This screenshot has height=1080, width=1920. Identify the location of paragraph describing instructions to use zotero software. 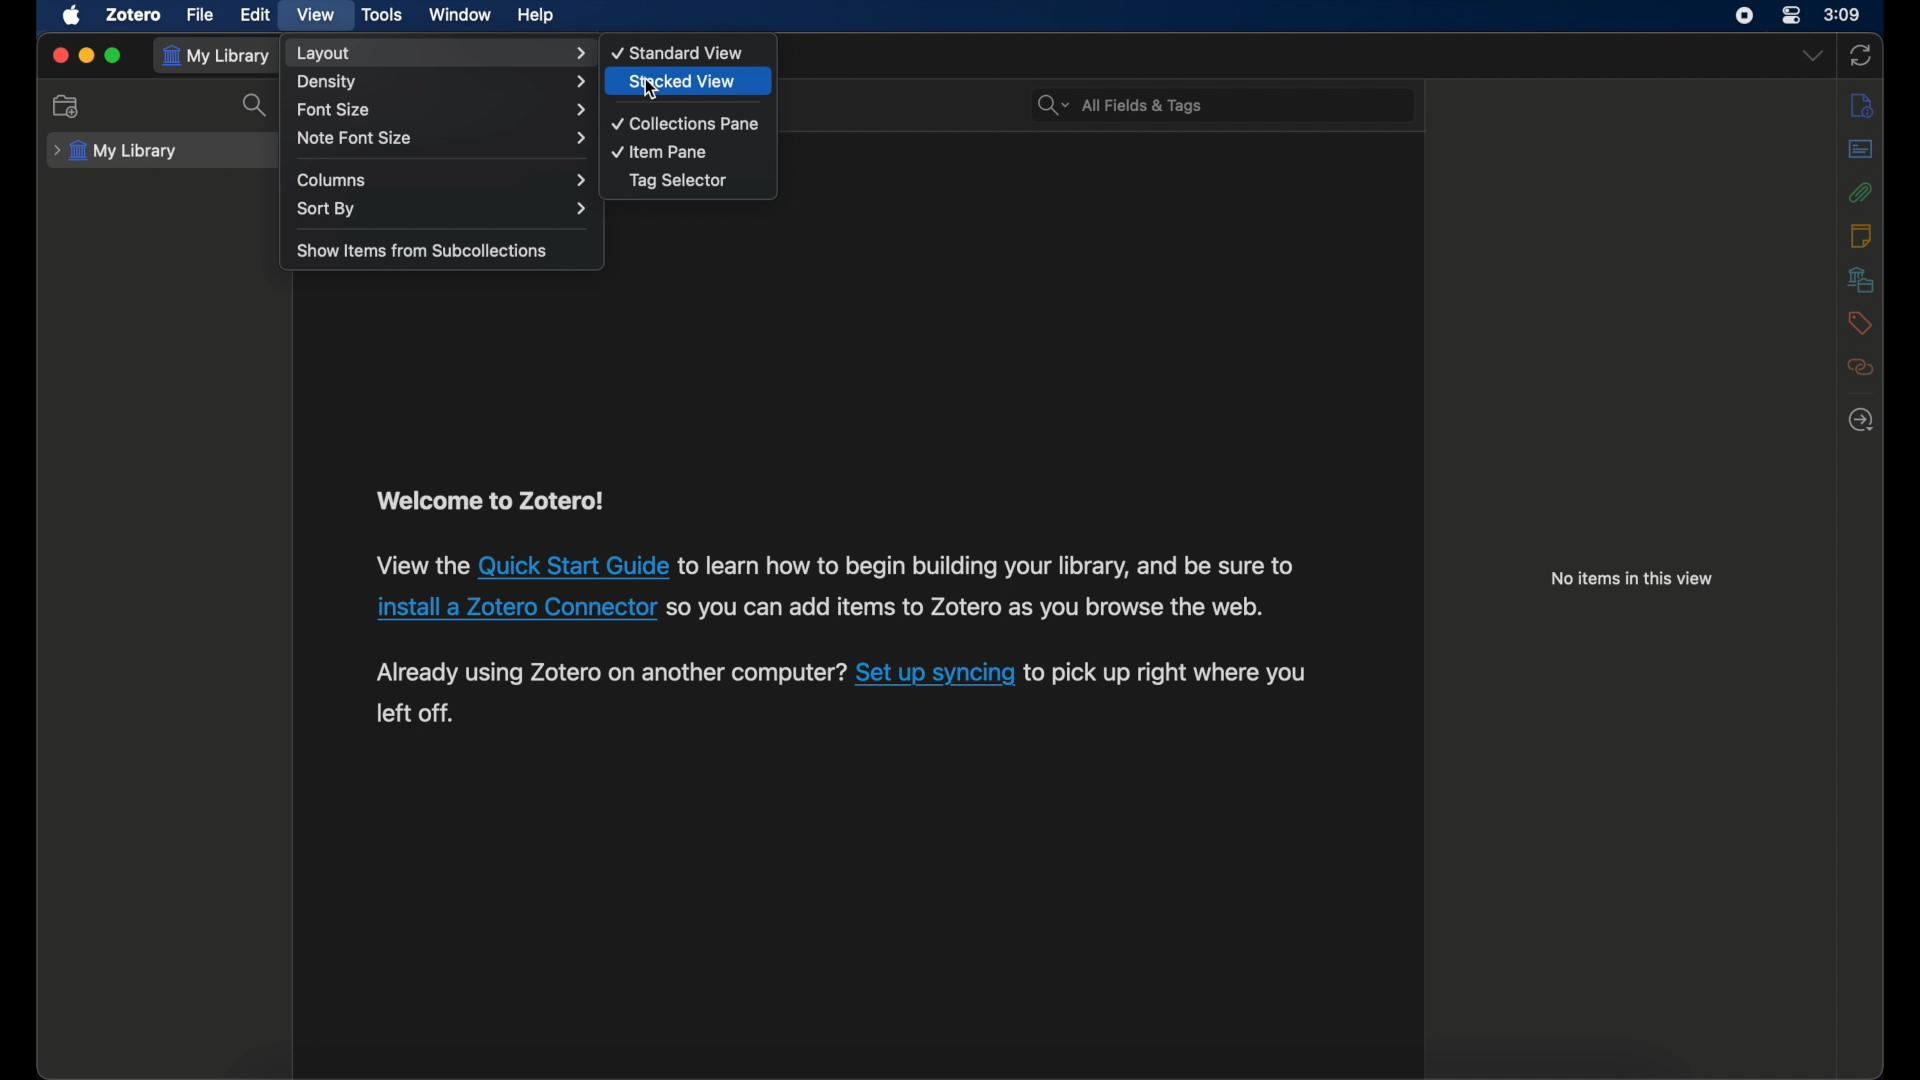
(842, 607).